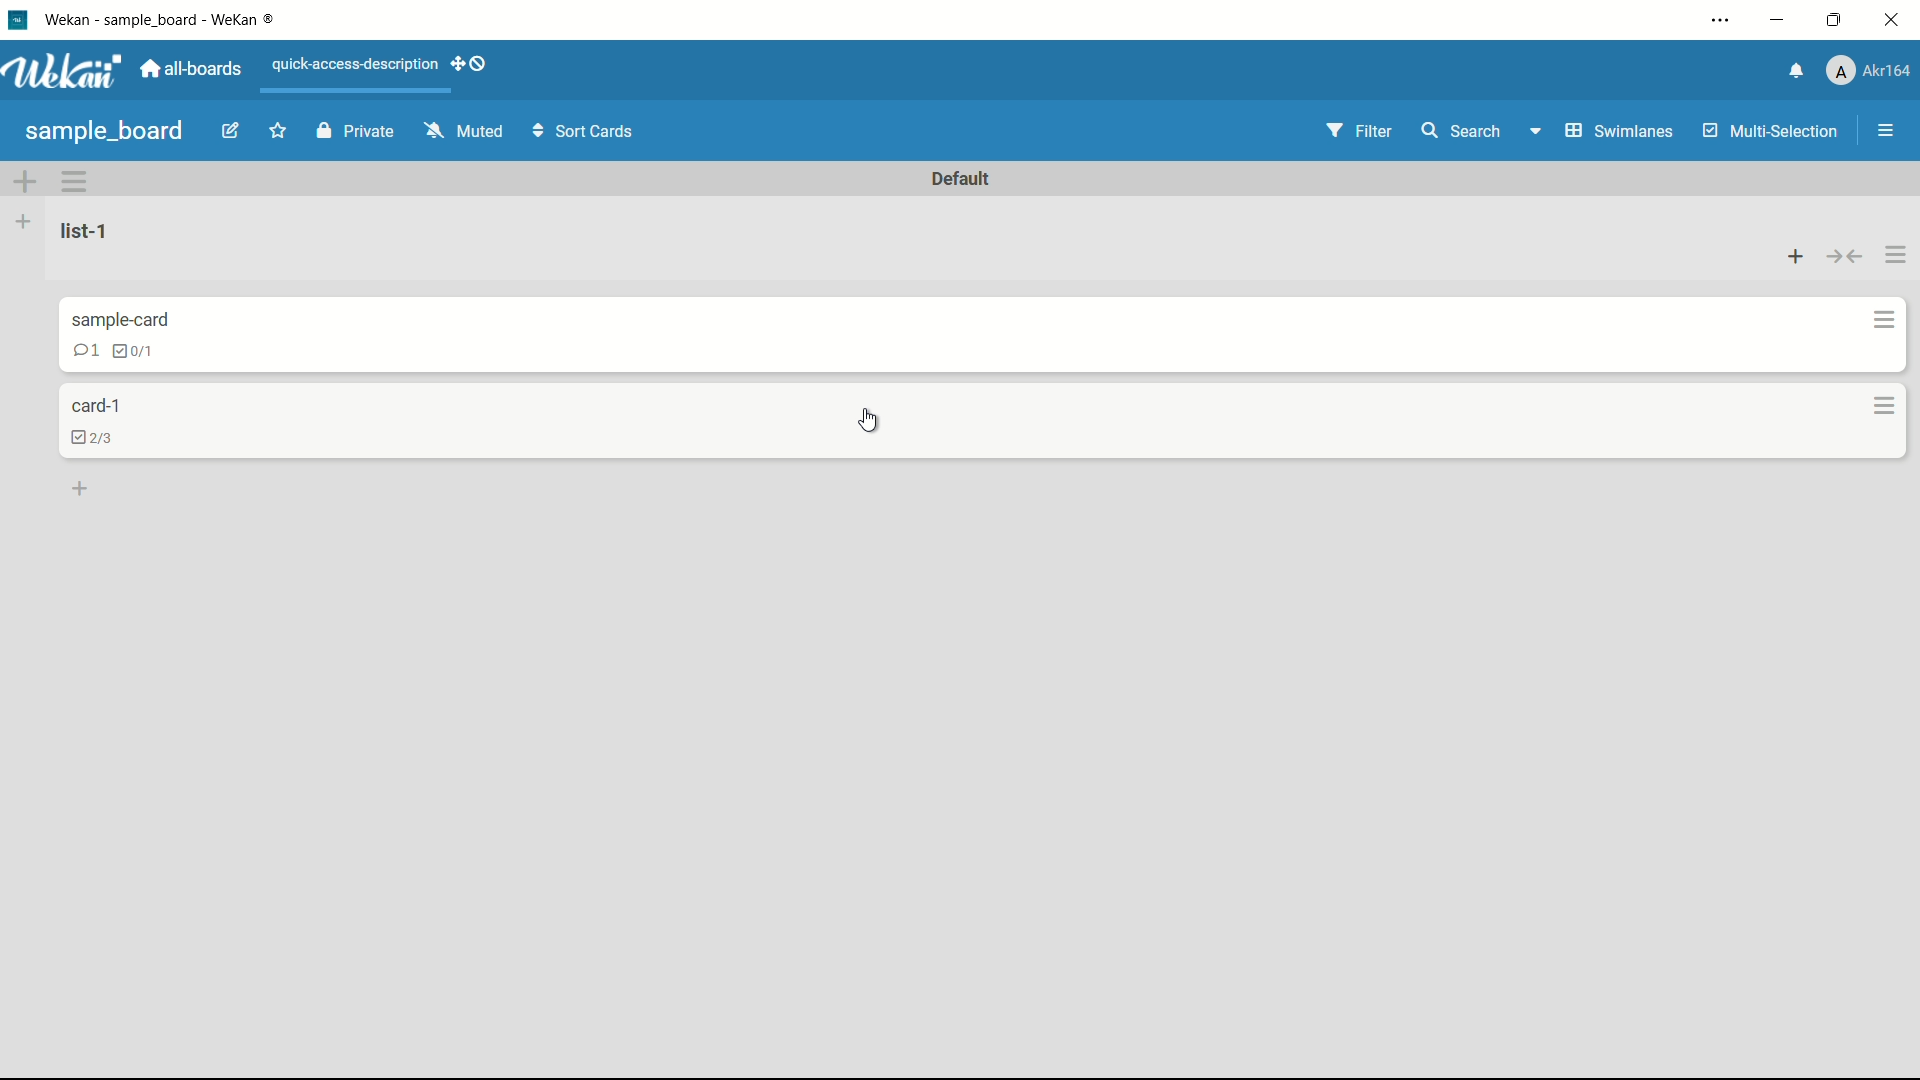 This screenshot has width=1920, height=1080. What do you see at coordinates (353, 130) in the screenshot?
I see `private` at bounding box center [353, 130].